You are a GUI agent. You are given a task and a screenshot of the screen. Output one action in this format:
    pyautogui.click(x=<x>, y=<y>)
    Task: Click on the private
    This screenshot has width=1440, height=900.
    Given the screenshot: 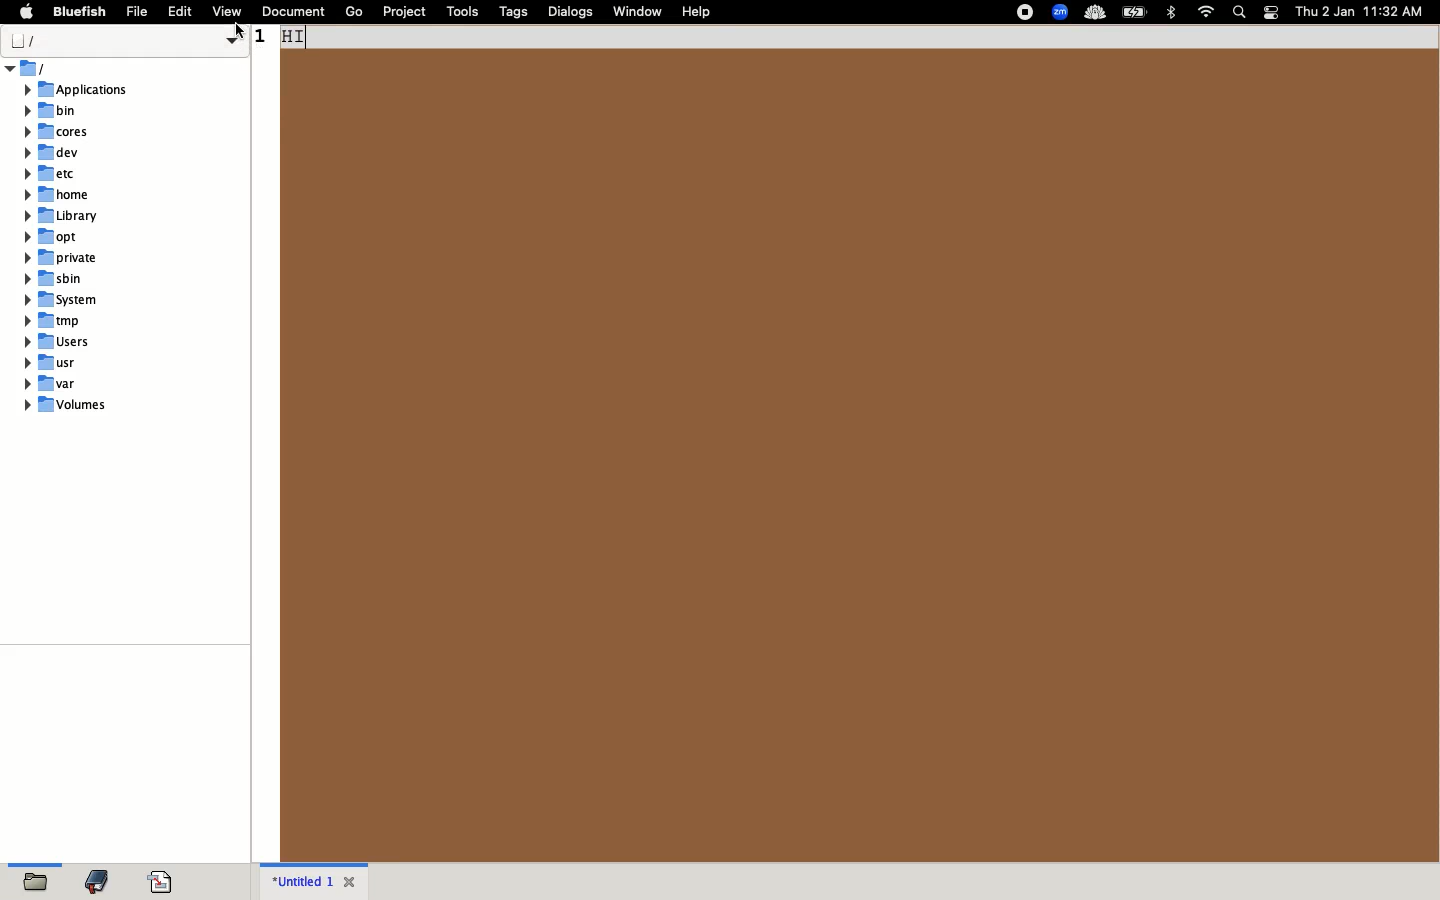 What is the action you would take?
    pyautogui.click(x=63, y=257)
    